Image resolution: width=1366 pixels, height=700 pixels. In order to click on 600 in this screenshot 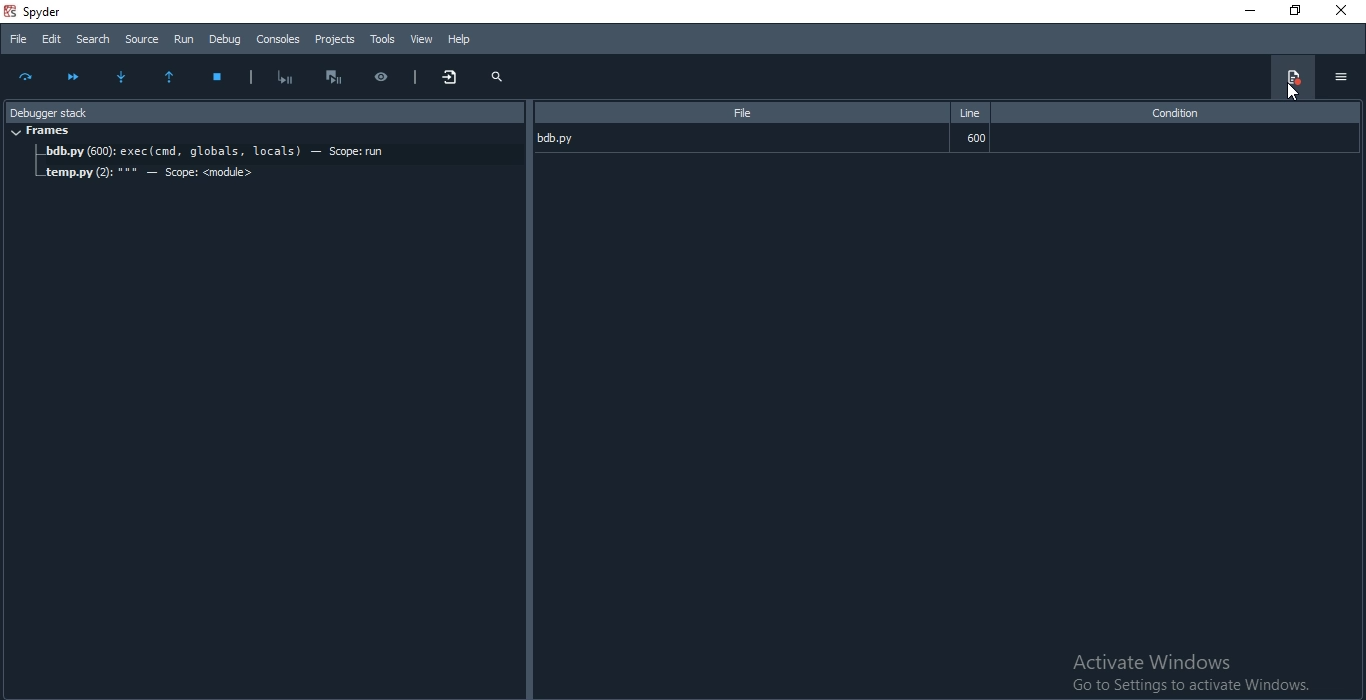, I will do `click(976, 138)`.